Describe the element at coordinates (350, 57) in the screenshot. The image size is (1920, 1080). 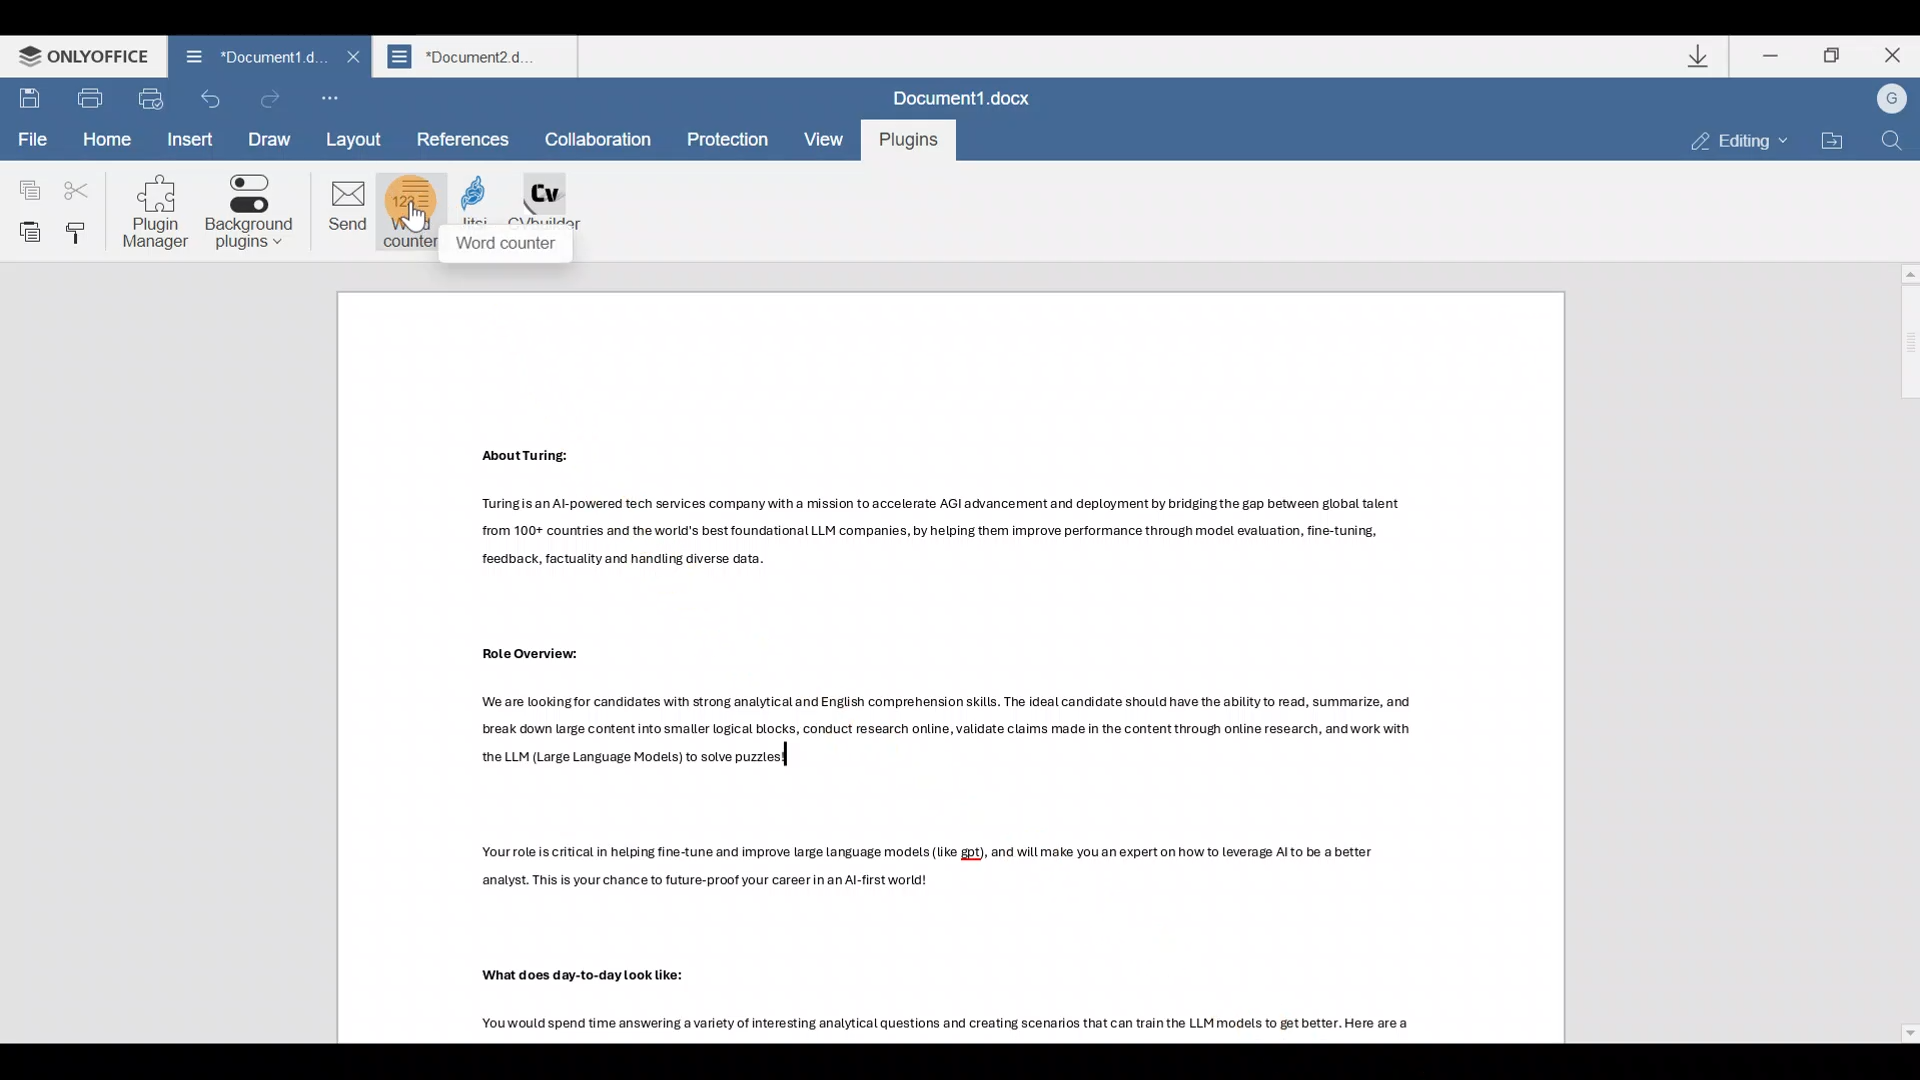
I see `Close` at that location.